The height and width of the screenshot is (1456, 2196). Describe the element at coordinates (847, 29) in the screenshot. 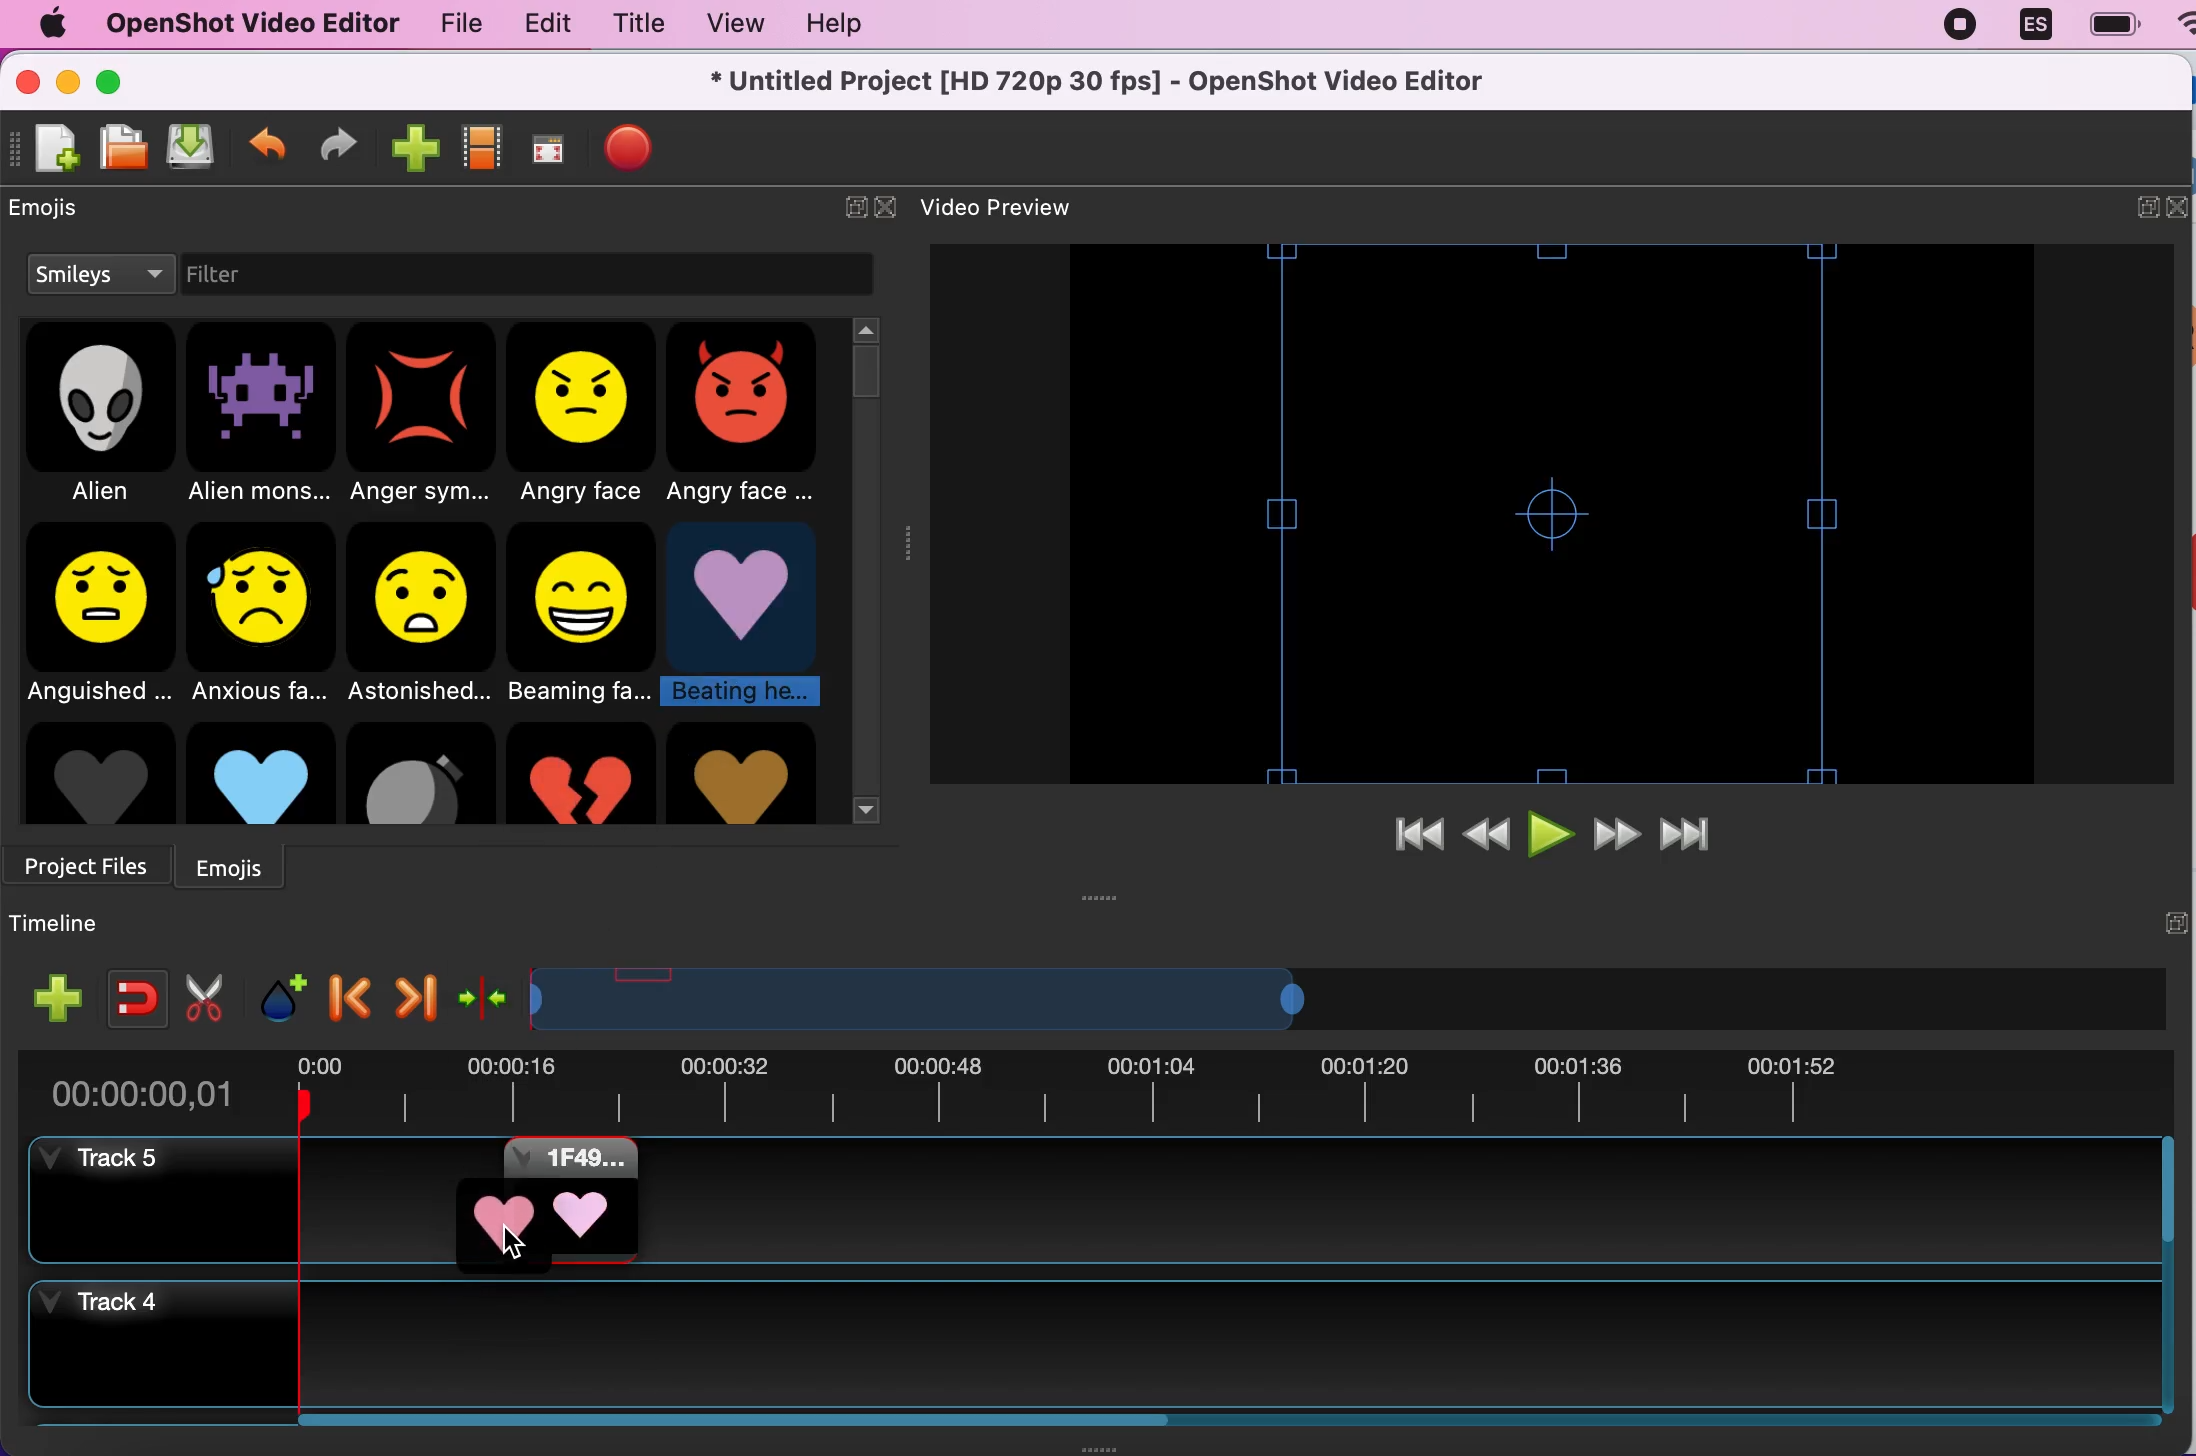

I see `help` at that location.